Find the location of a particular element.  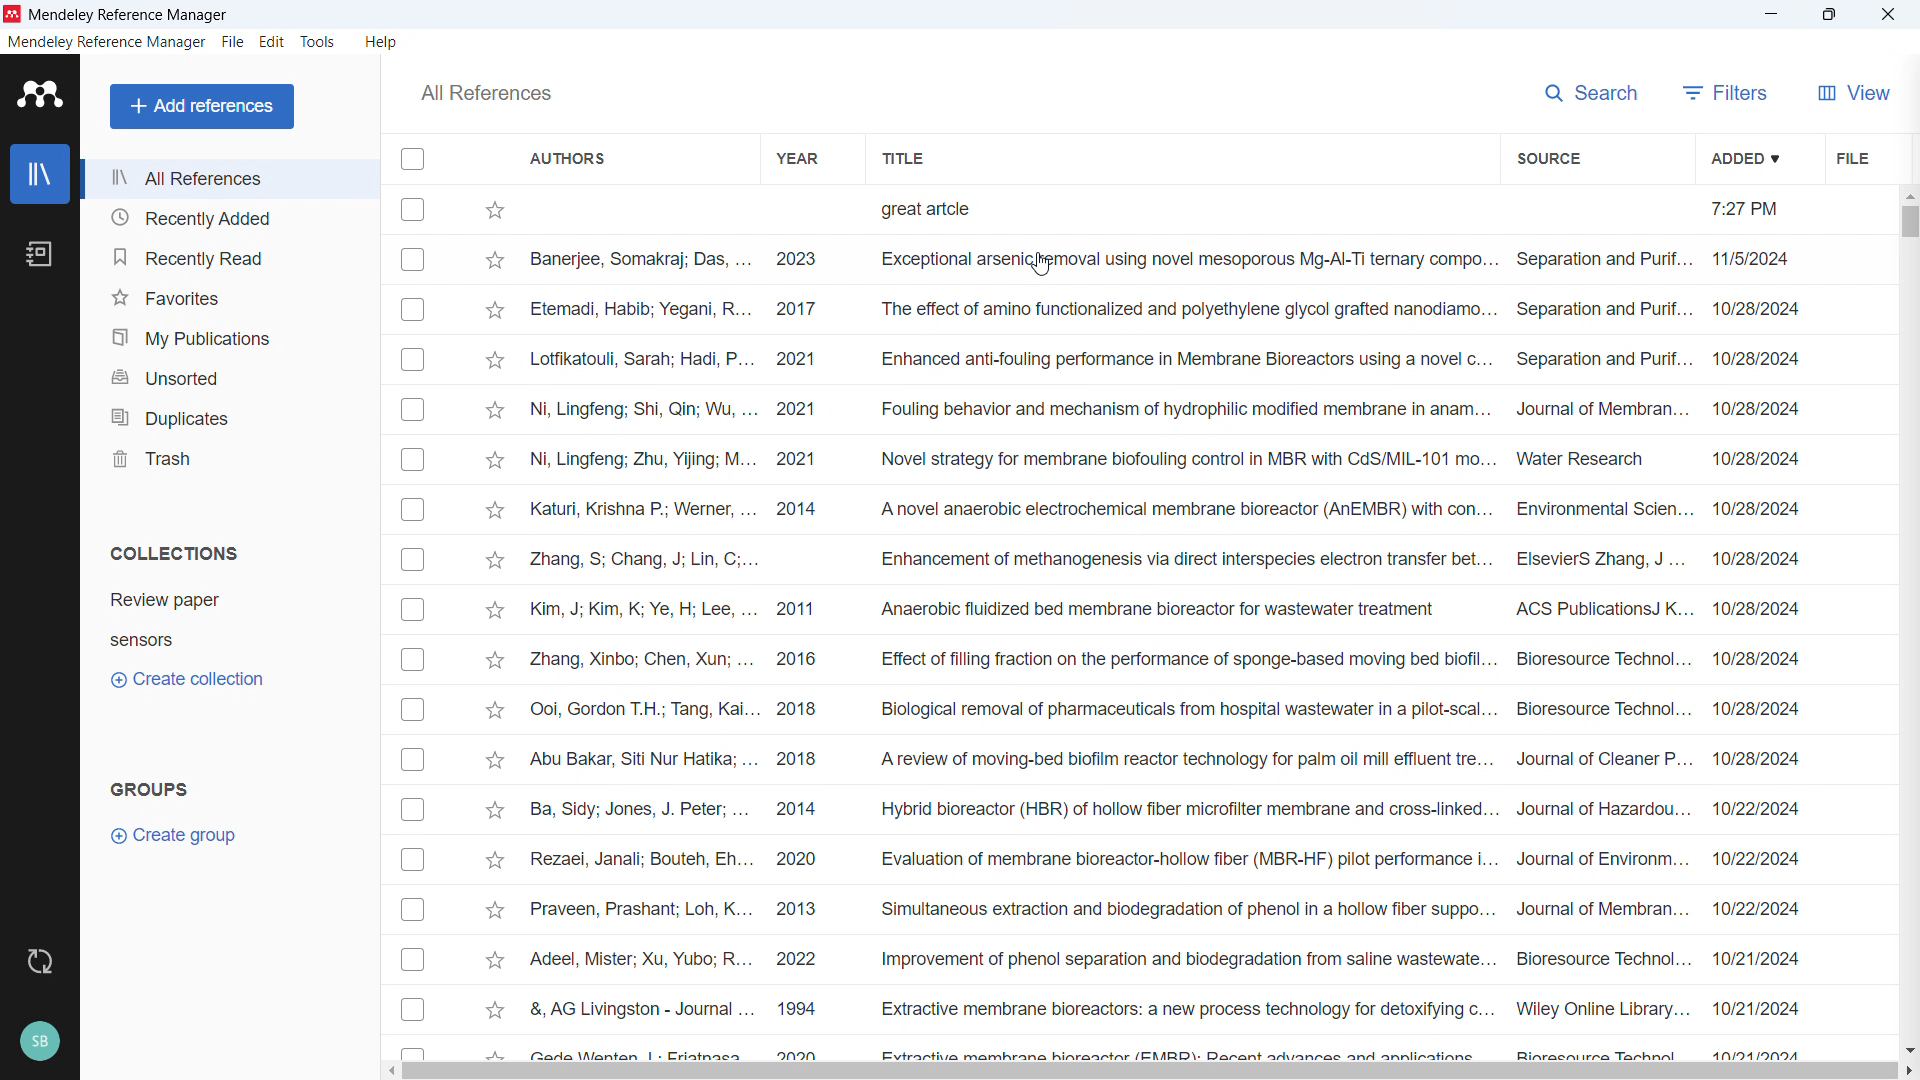

all references is located at coordinates (229, 179).